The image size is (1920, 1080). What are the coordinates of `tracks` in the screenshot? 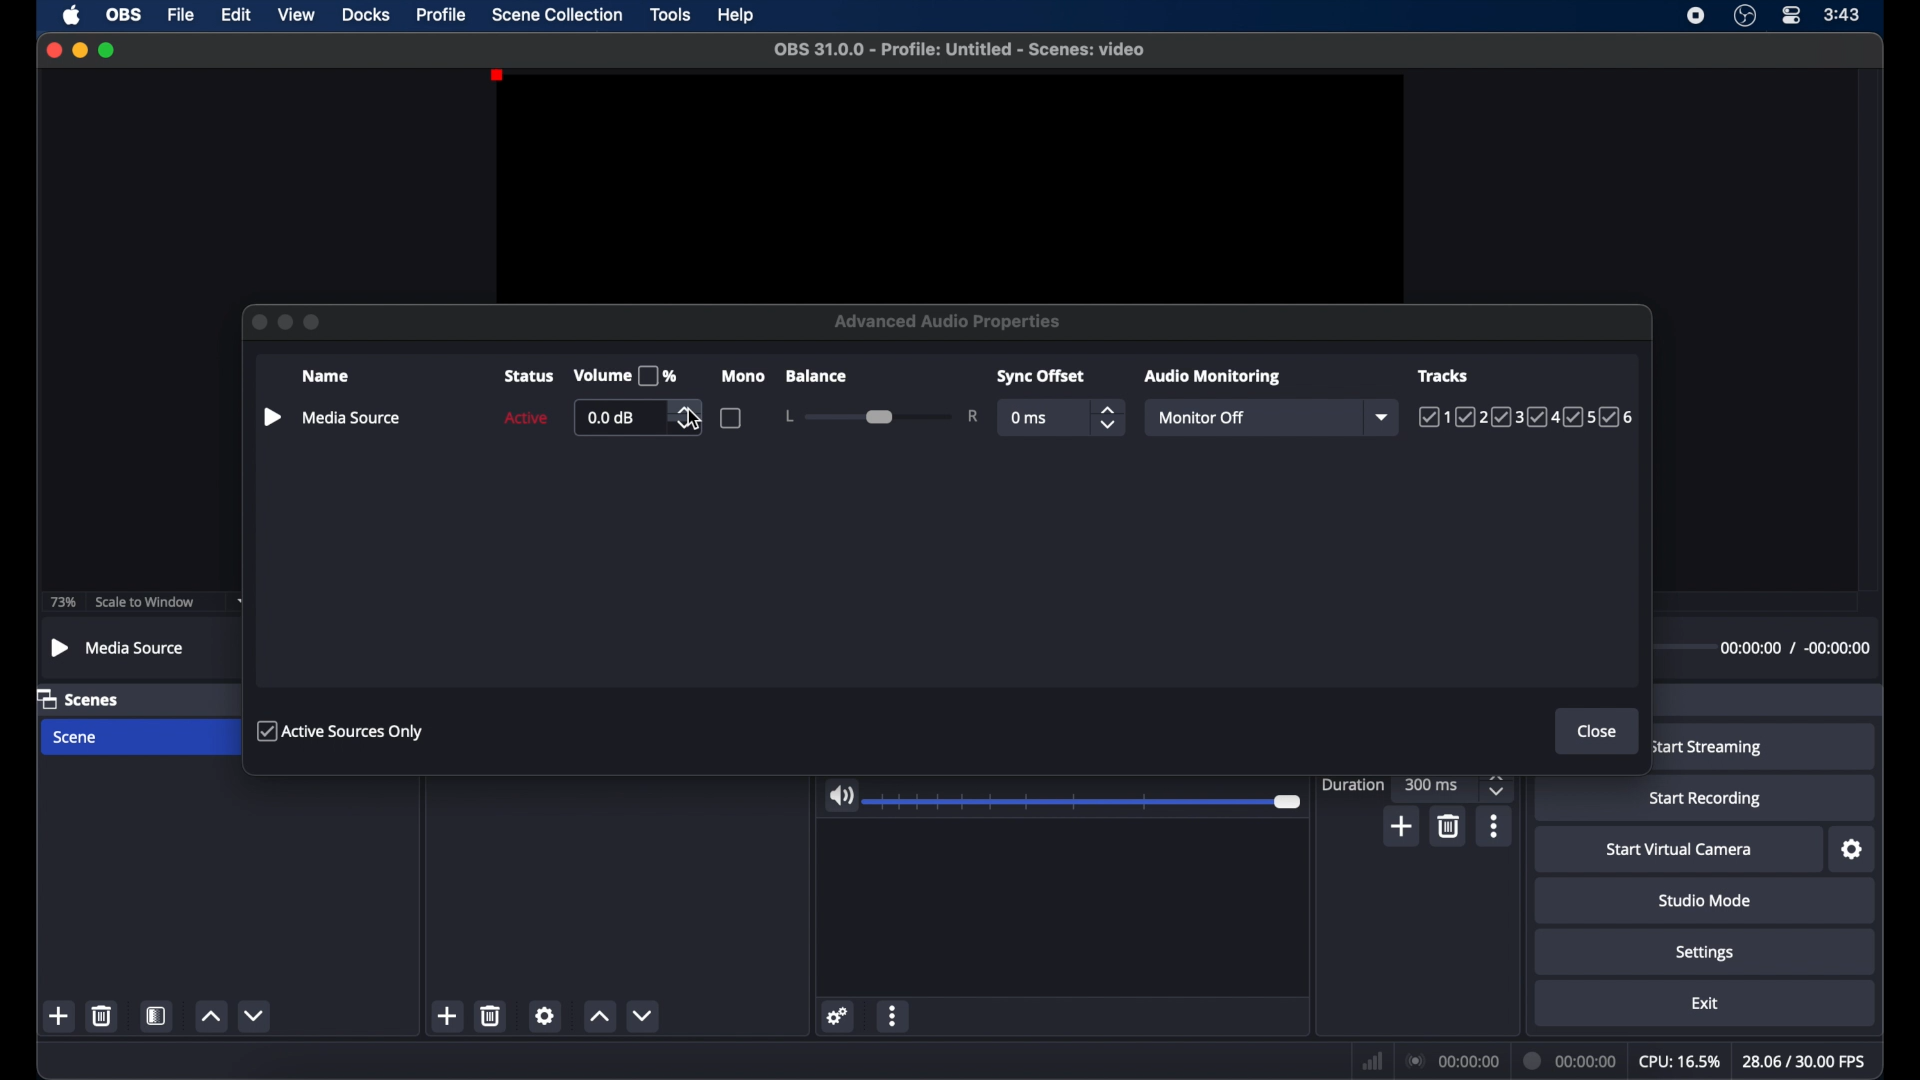 It's located at (1528, 417).